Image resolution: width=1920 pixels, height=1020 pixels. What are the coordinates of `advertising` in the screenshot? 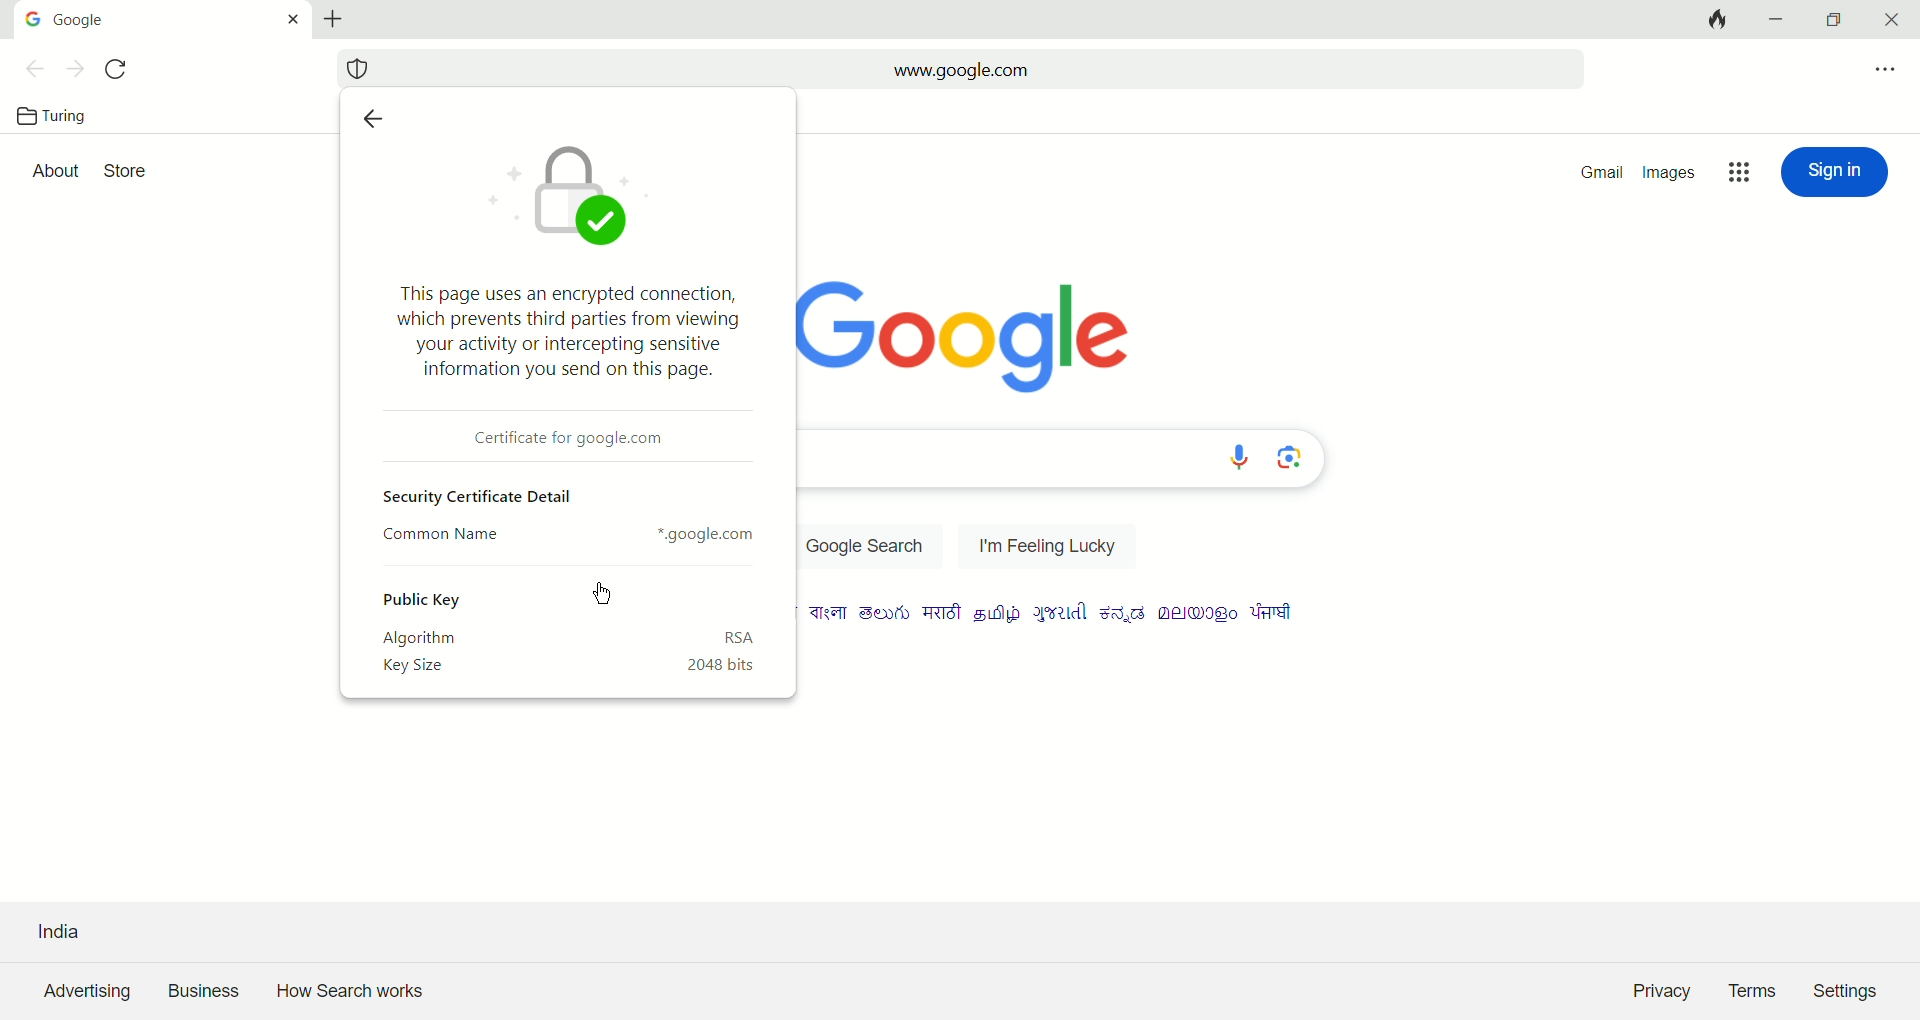 It's located at (79, 990).